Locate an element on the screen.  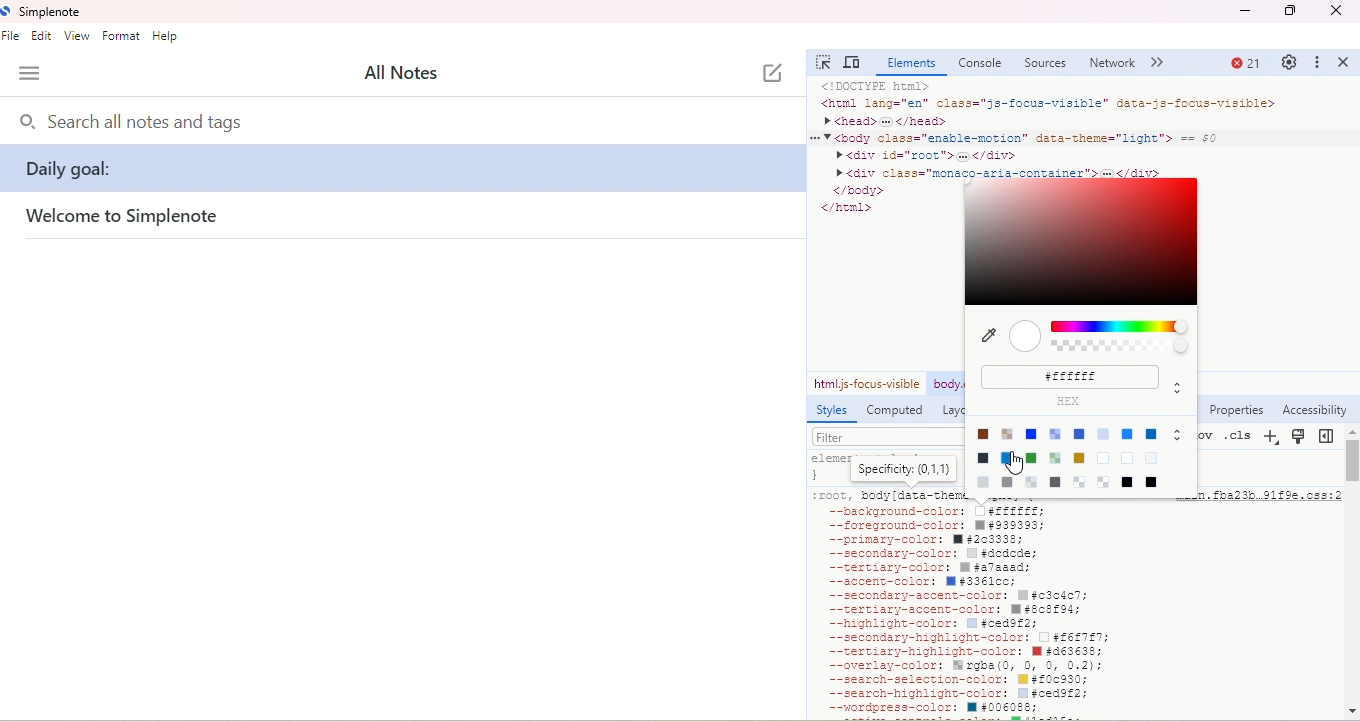
computed is located at coordinates (896, 411).